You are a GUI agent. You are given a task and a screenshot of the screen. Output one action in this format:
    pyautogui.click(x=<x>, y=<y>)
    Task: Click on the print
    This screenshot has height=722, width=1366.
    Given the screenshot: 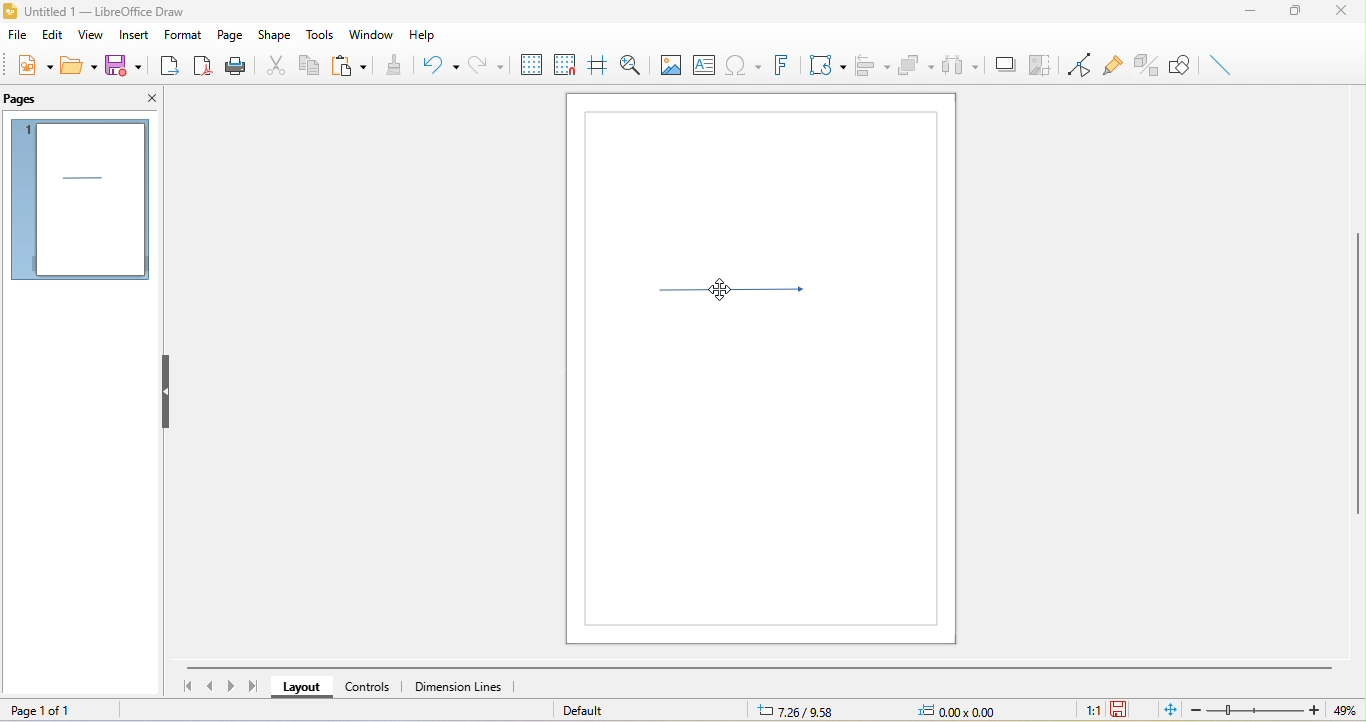 What is the action you would take?
    pyautogui.click(x=238, y=68)
    